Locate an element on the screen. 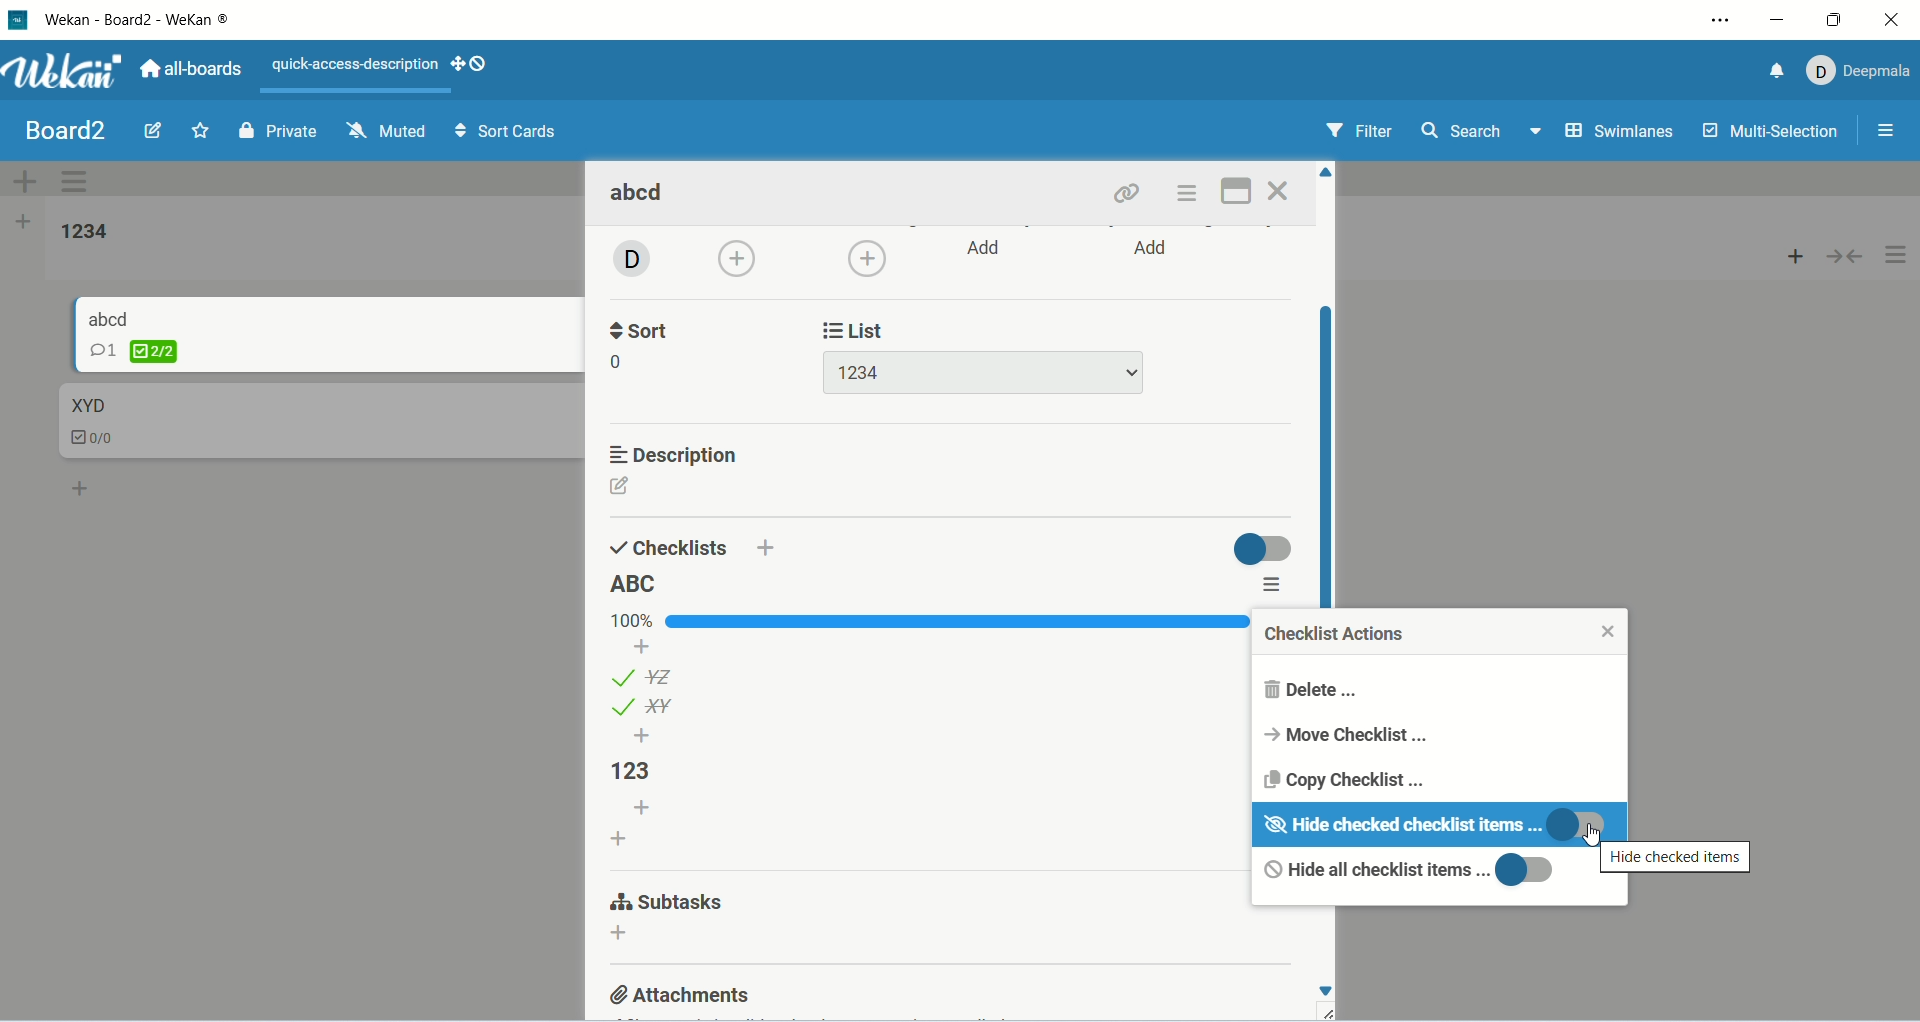 The width and height of the screenshot is (1920, 1022). maximize is located at coordinates (1234, 193).